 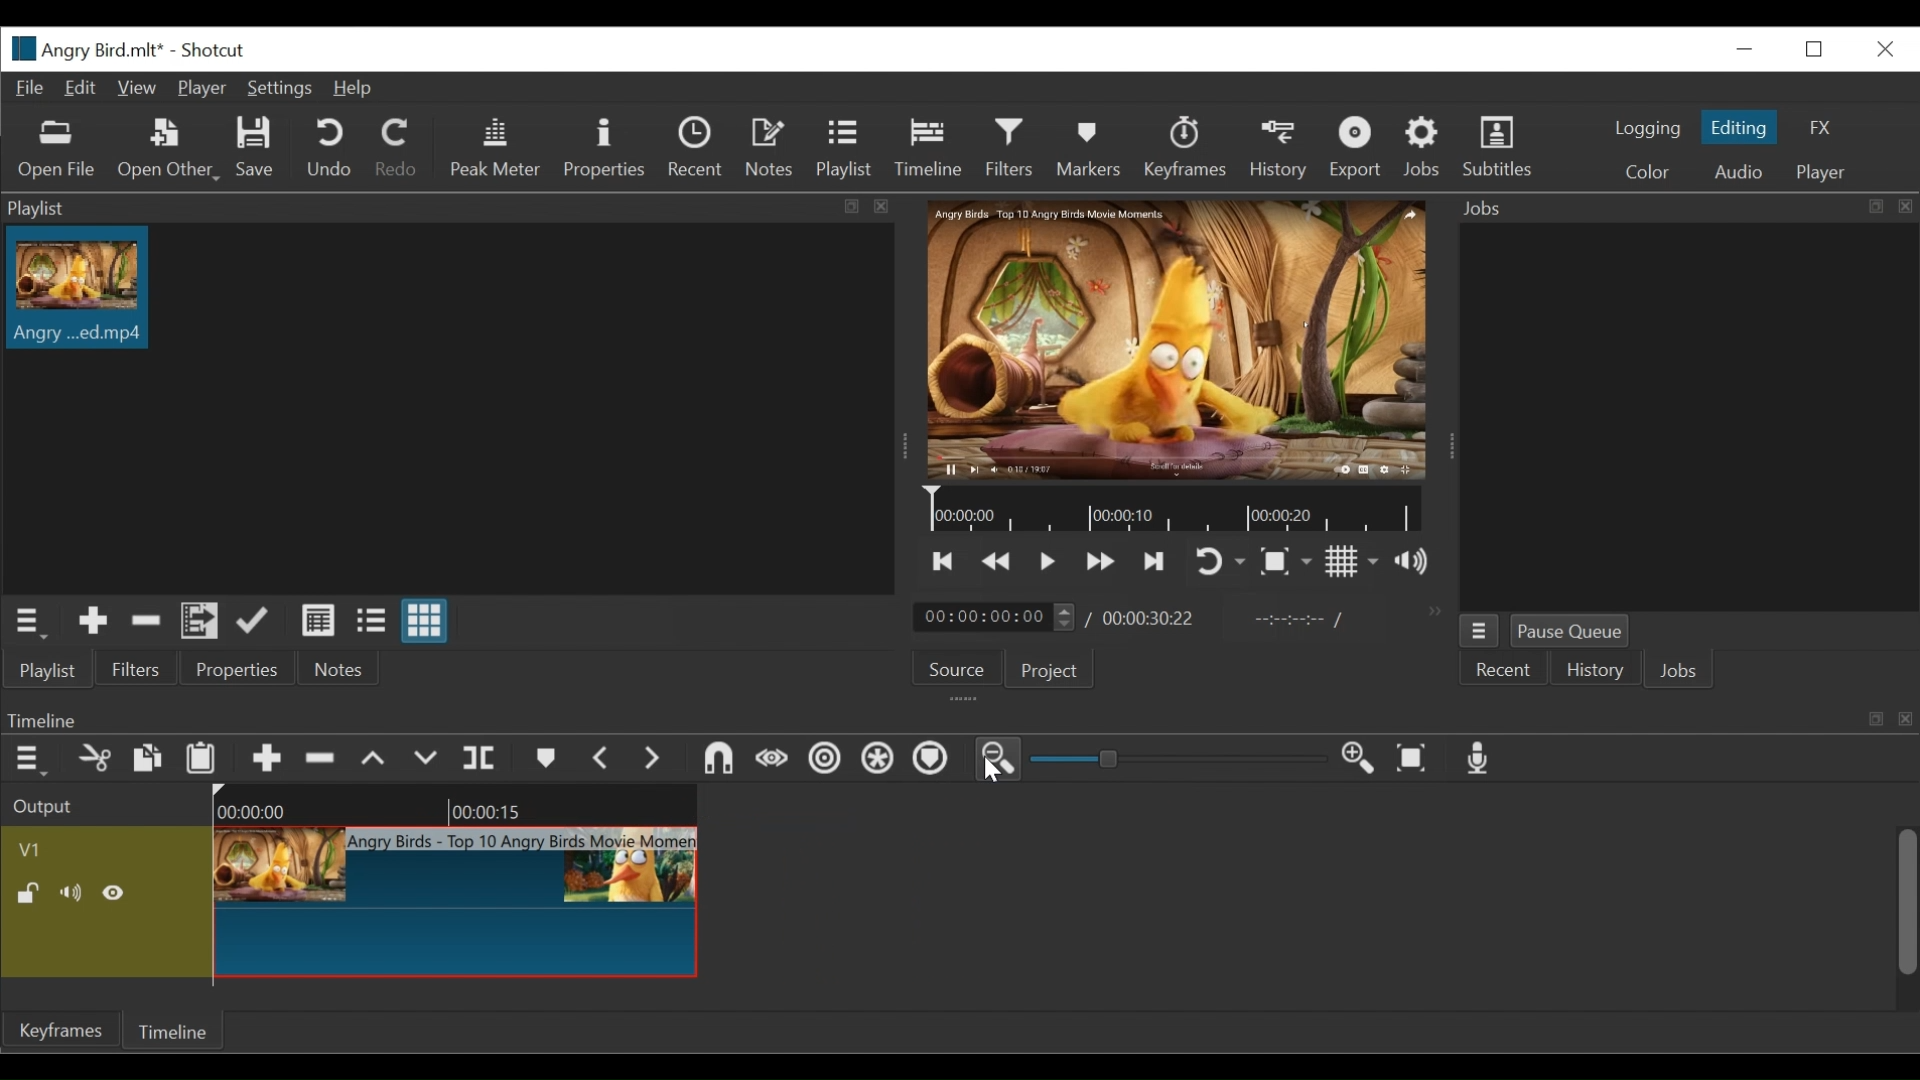 I want to click on View as files, so click(x=373, y=620).